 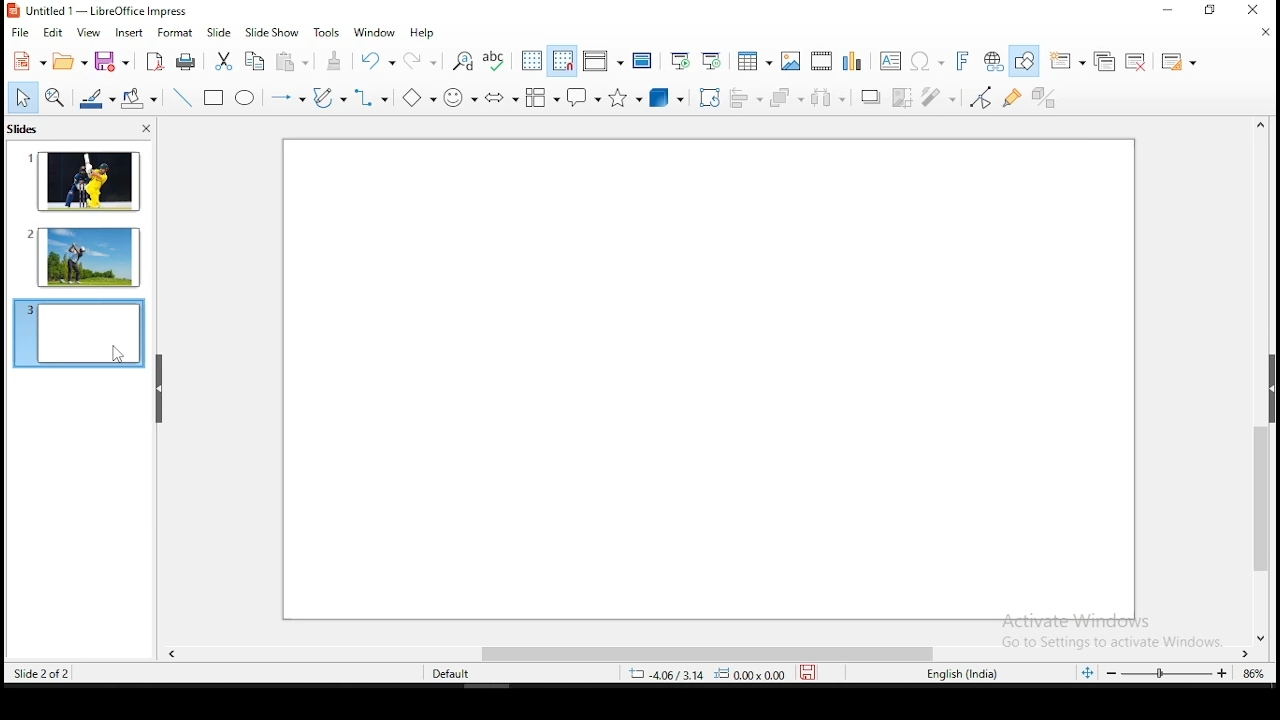 I want to click on connectors, so click(x=370, y=99).